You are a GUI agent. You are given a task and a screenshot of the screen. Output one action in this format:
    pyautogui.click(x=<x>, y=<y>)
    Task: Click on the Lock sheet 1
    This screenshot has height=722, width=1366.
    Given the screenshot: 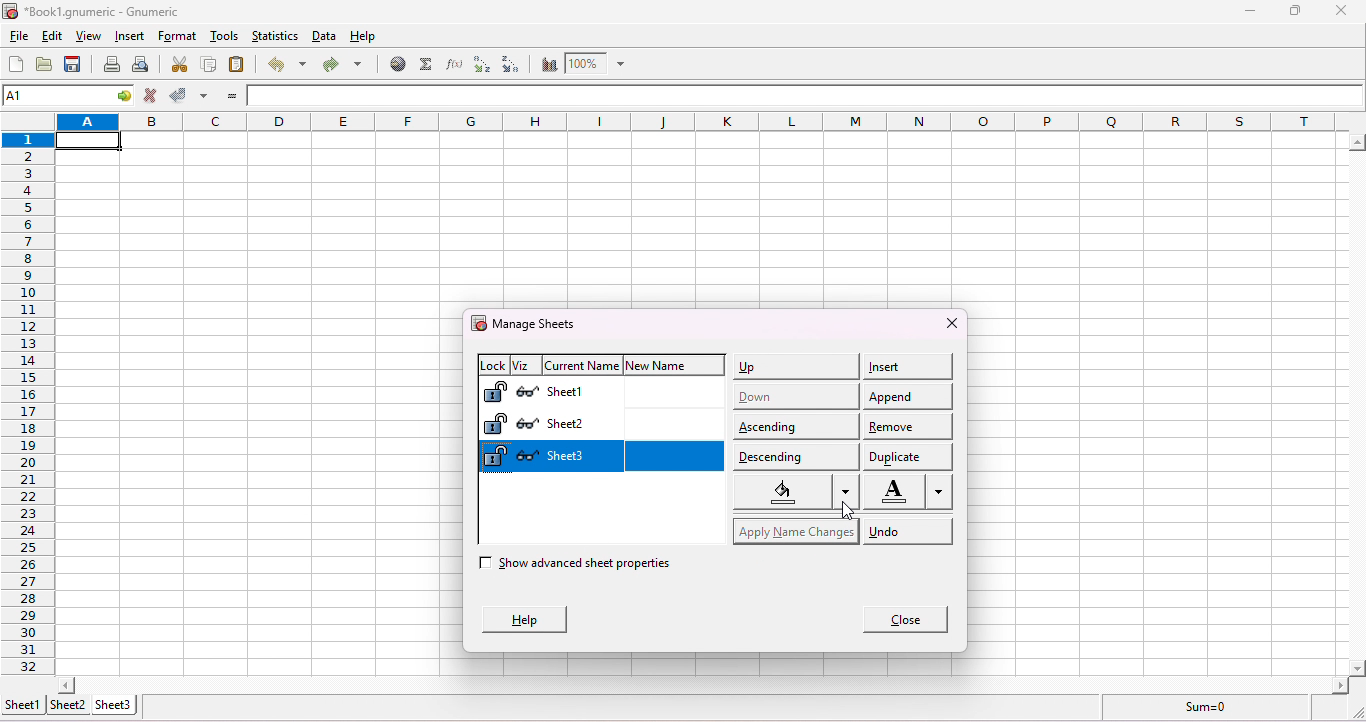 What is the action you would take?
    pyautogui.click(x=495, y=393)
    